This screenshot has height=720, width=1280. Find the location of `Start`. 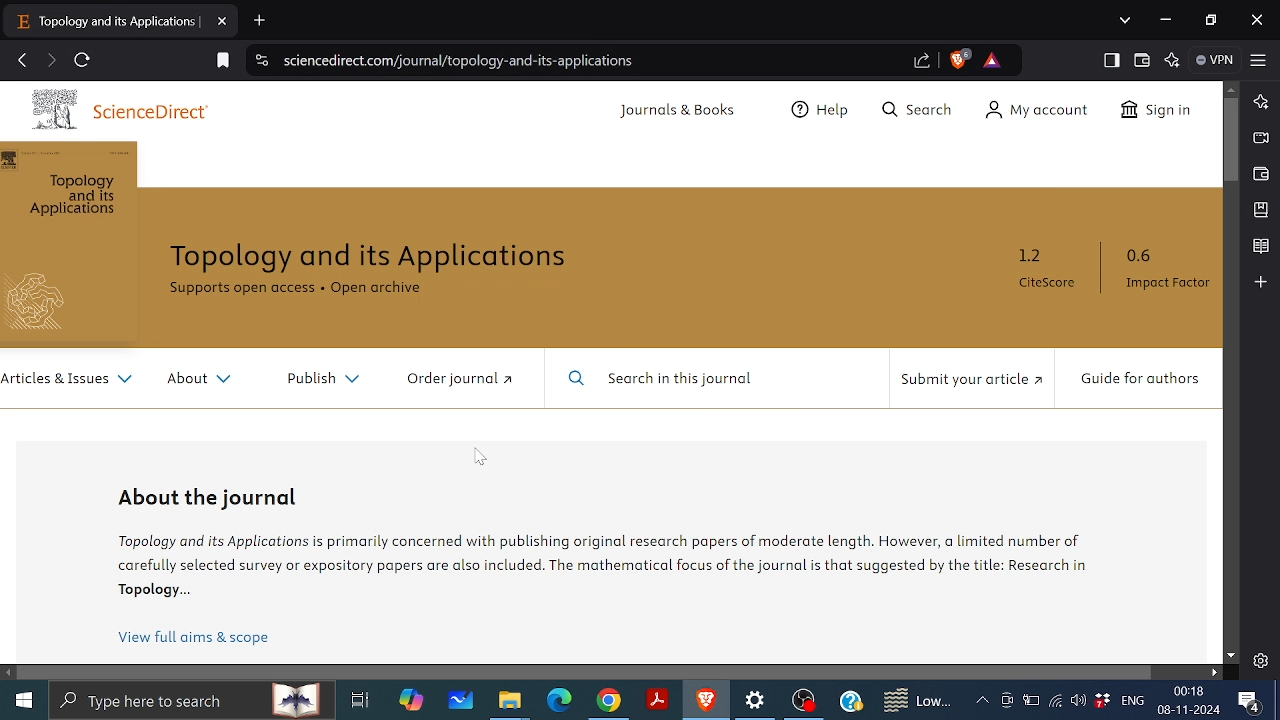

Start is located at coordinates (24, 701).